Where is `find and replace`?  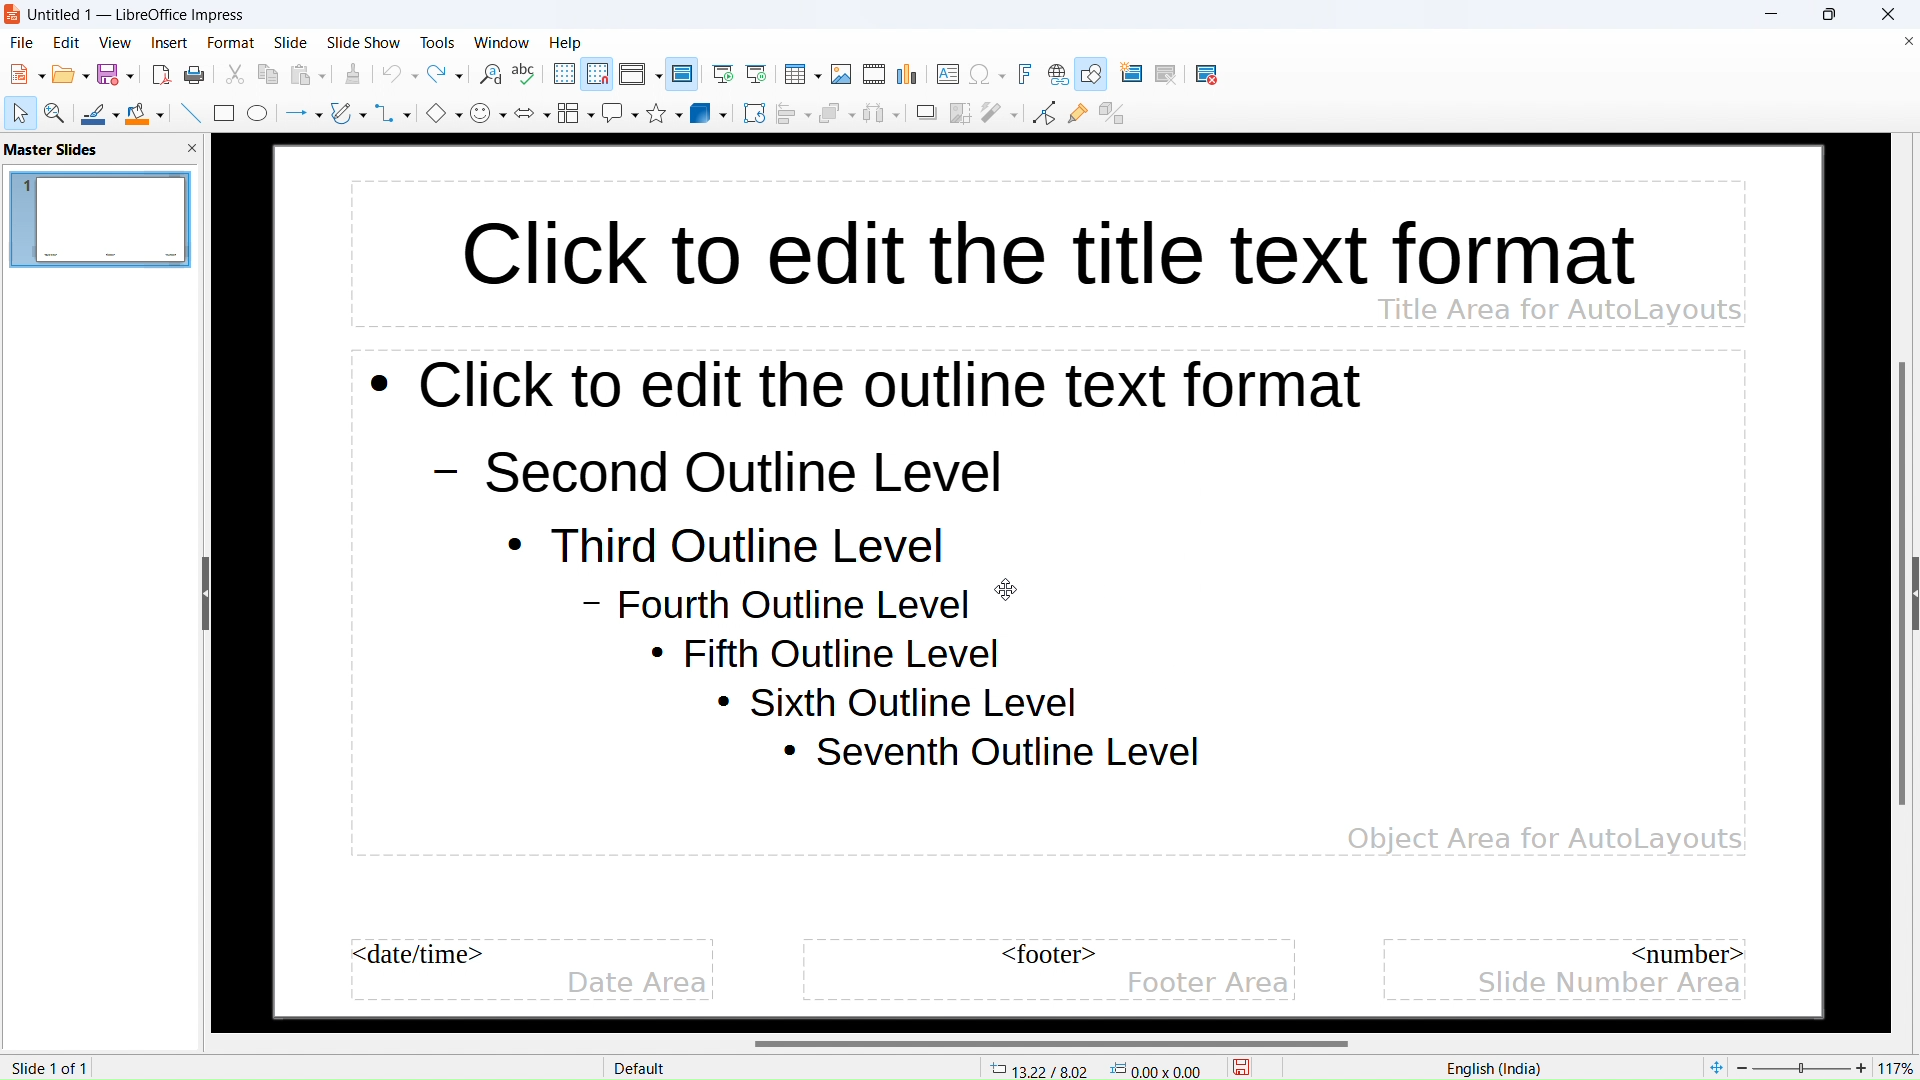 find and replace is located at coordinates (491, 75).